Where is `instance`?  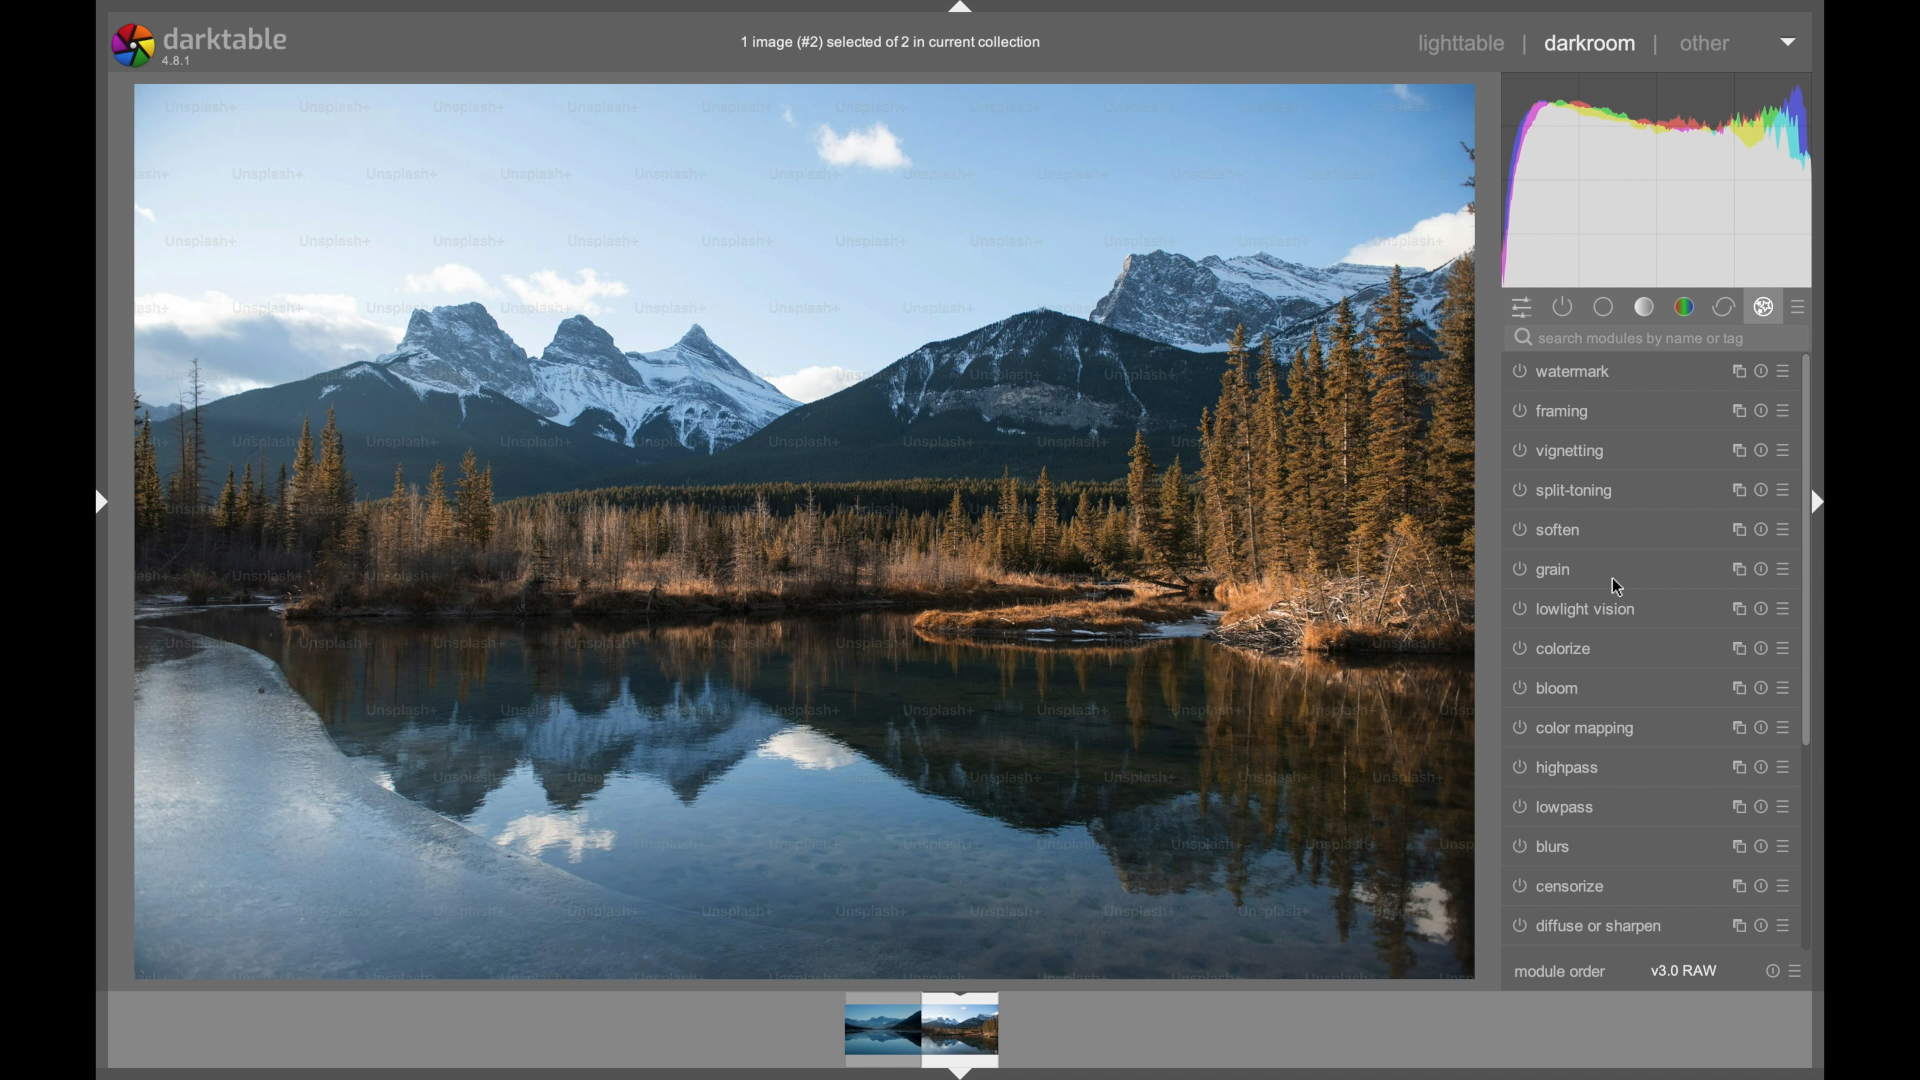 instance is located at coordinates (1733, 887).